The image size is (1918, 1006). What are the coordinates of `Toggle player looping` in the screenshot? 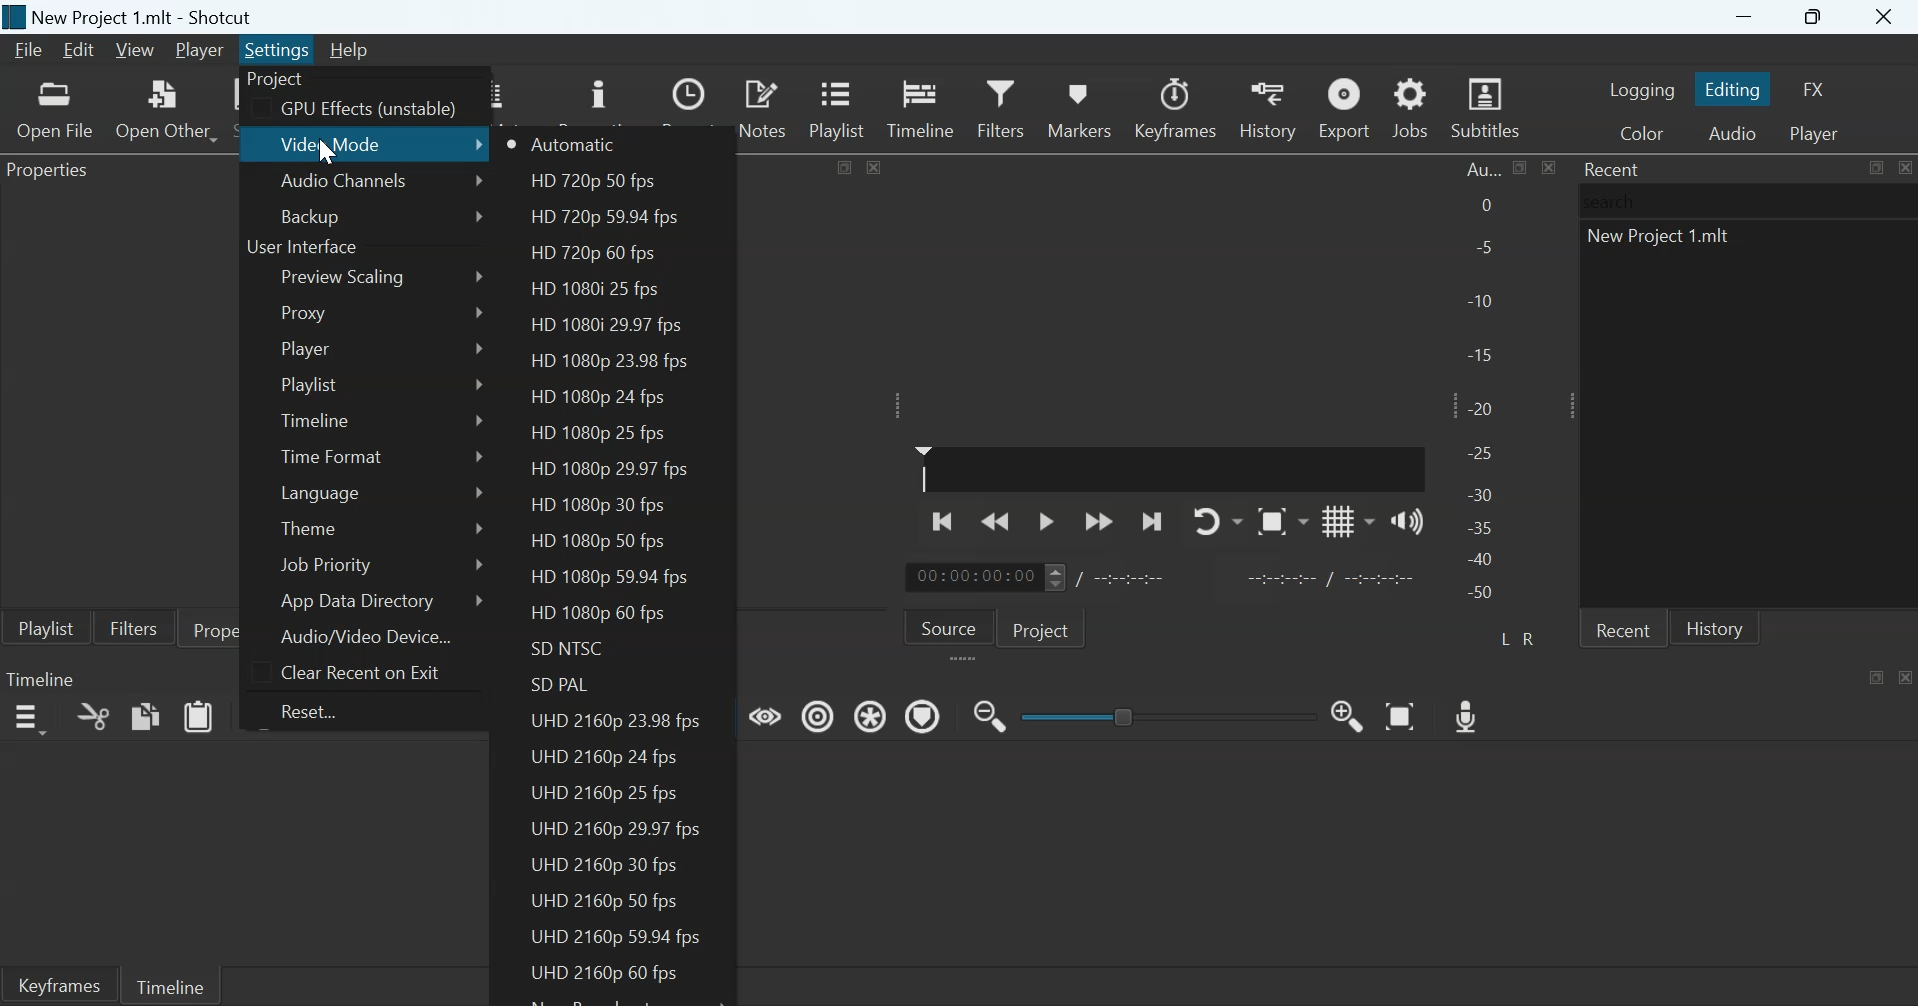 It's located at (1218, 521).